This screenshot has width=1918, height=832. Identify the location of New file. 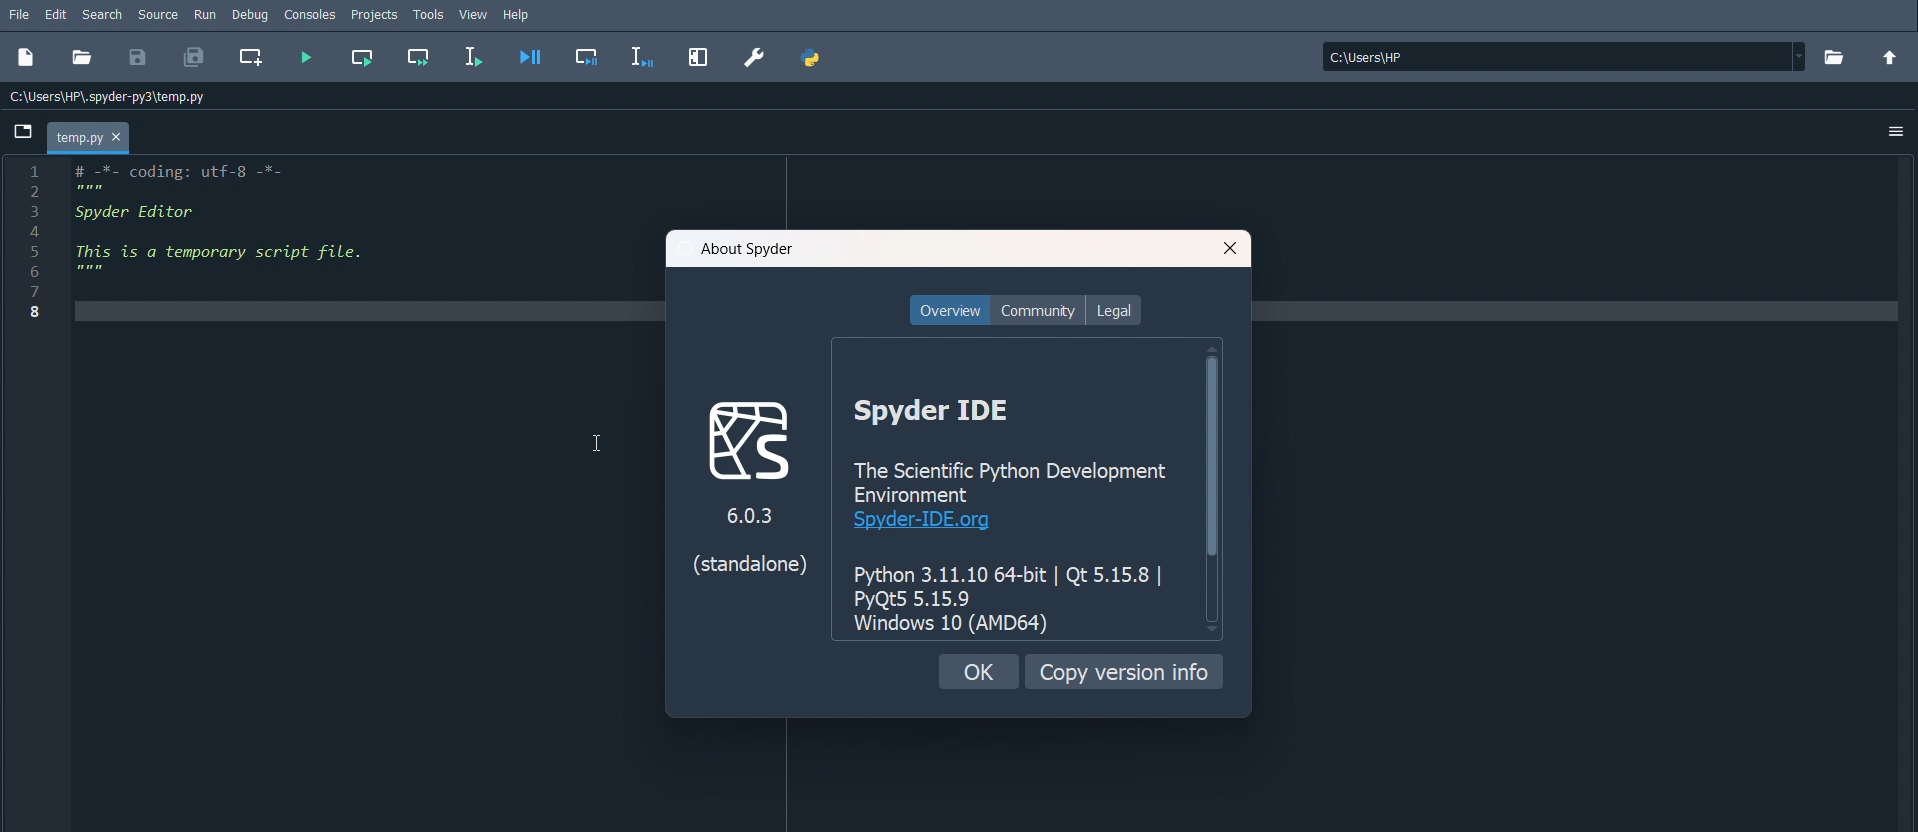
(25, 57).